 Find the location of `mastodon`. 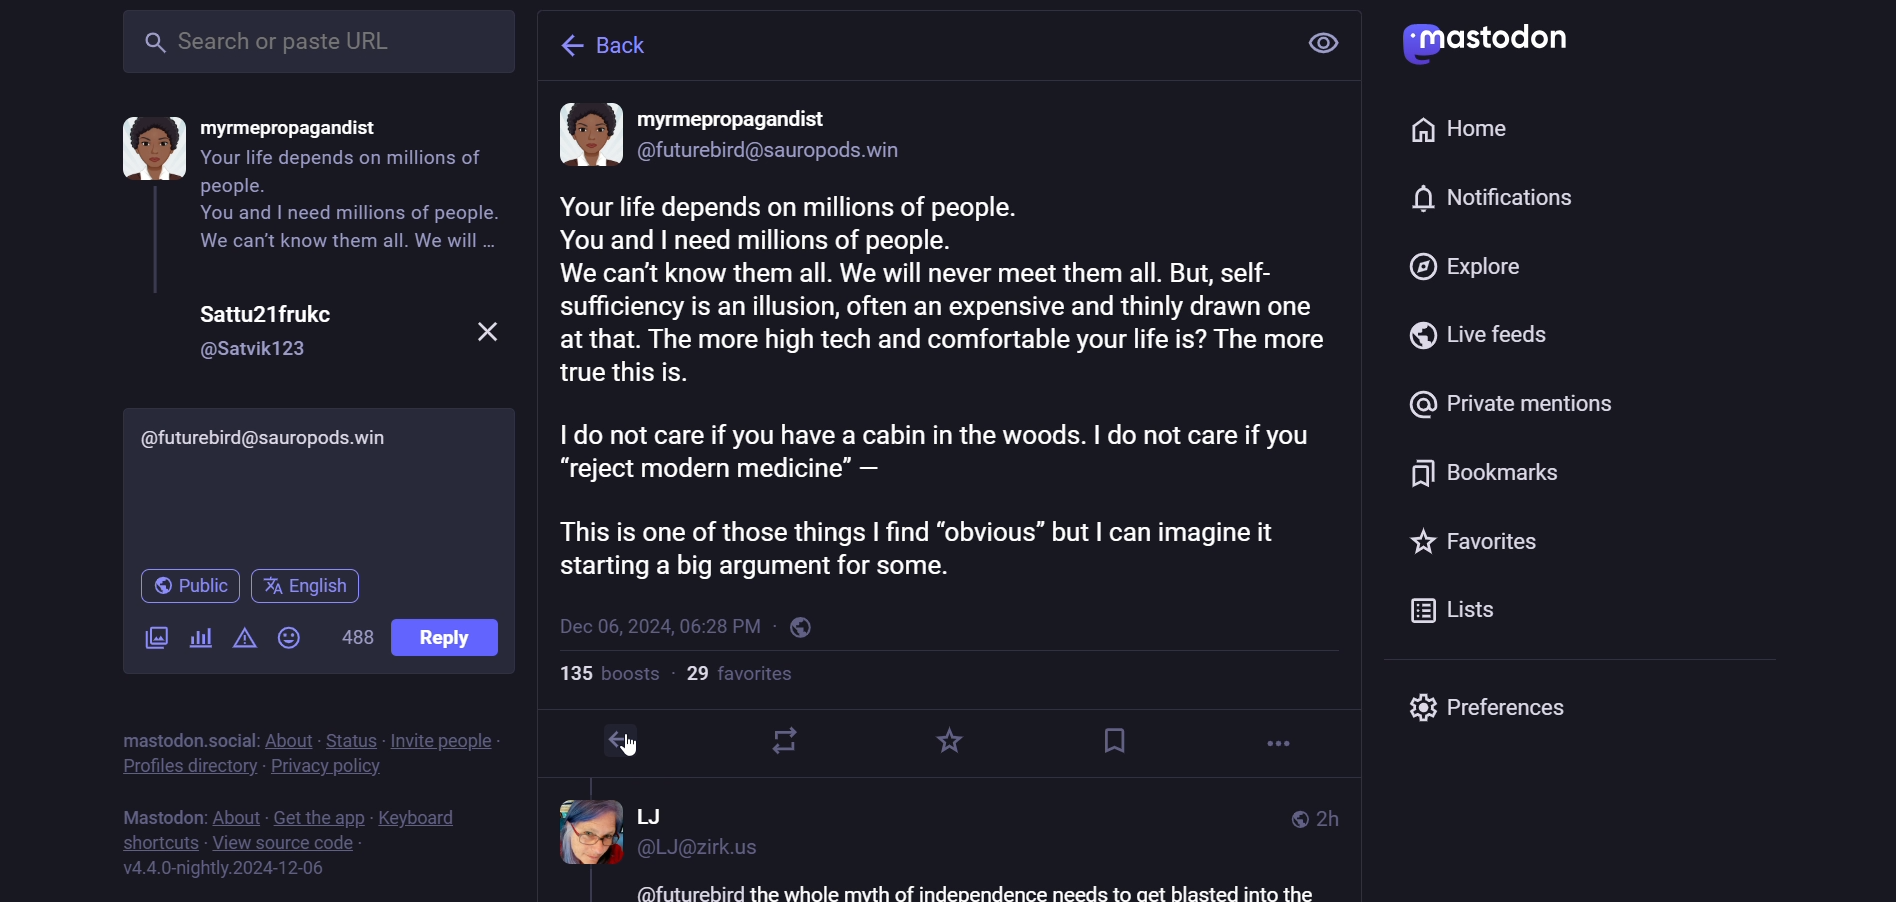

mastodon is located at coordinates (1490, 41).